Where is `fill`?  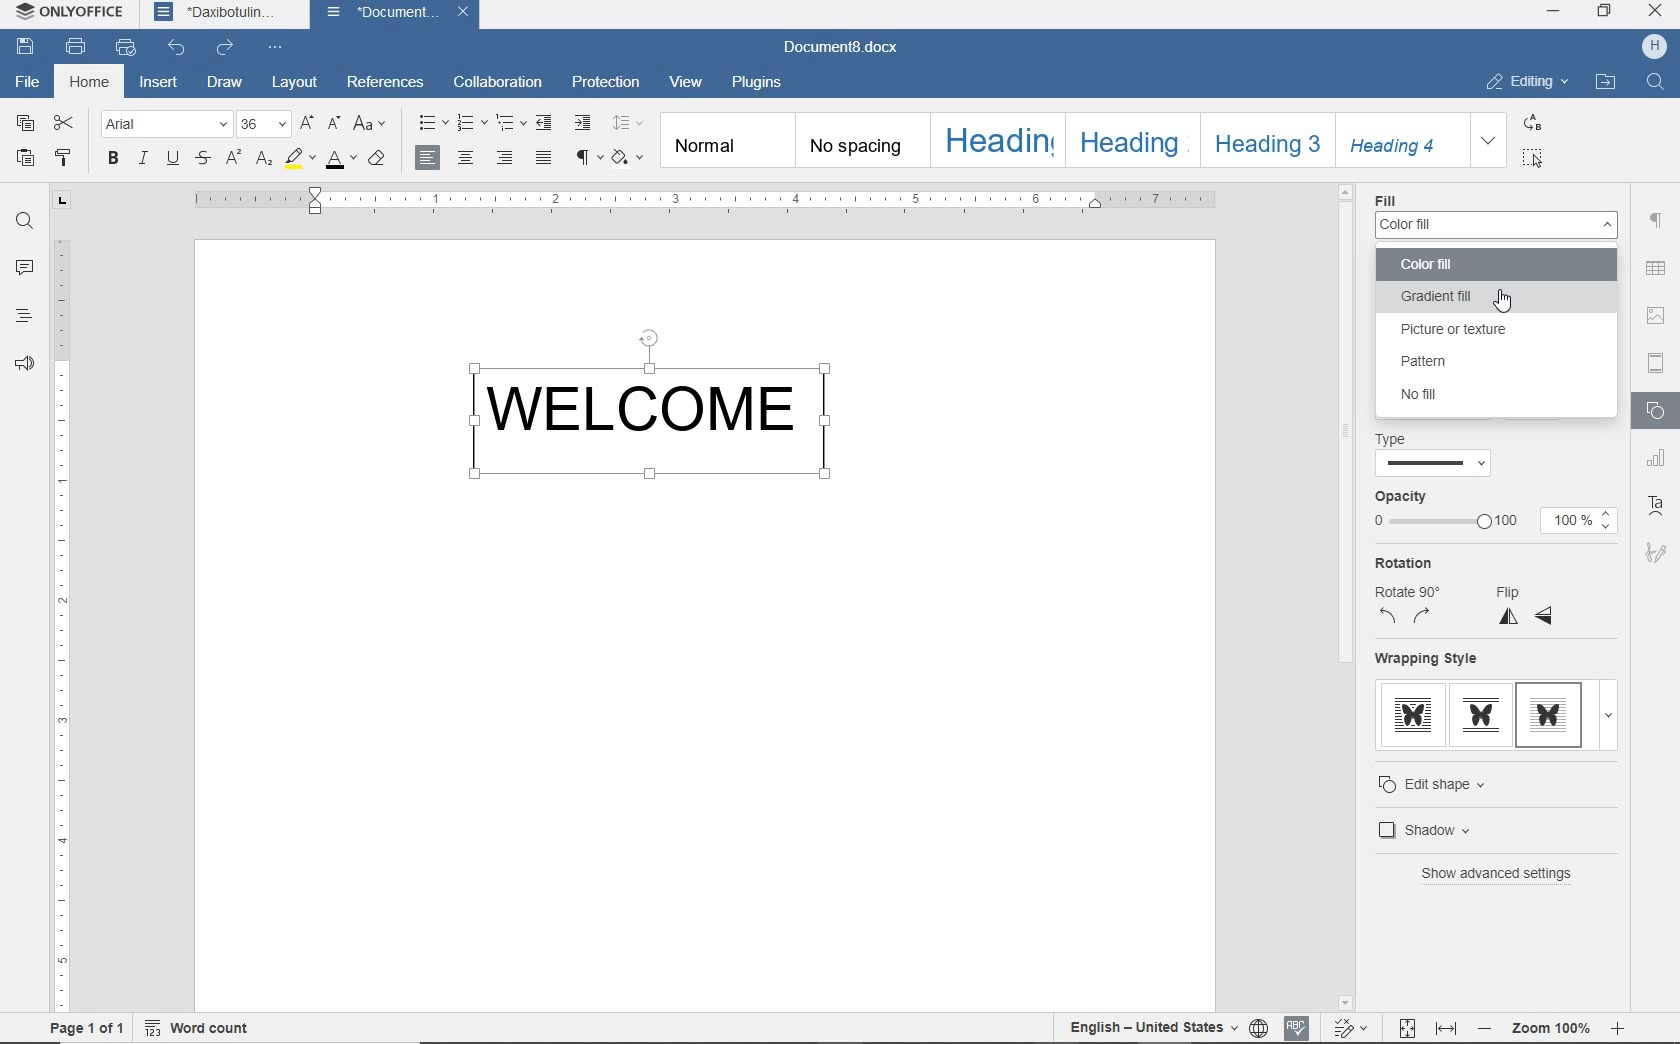
fill is located at coordinates (1495, 225).